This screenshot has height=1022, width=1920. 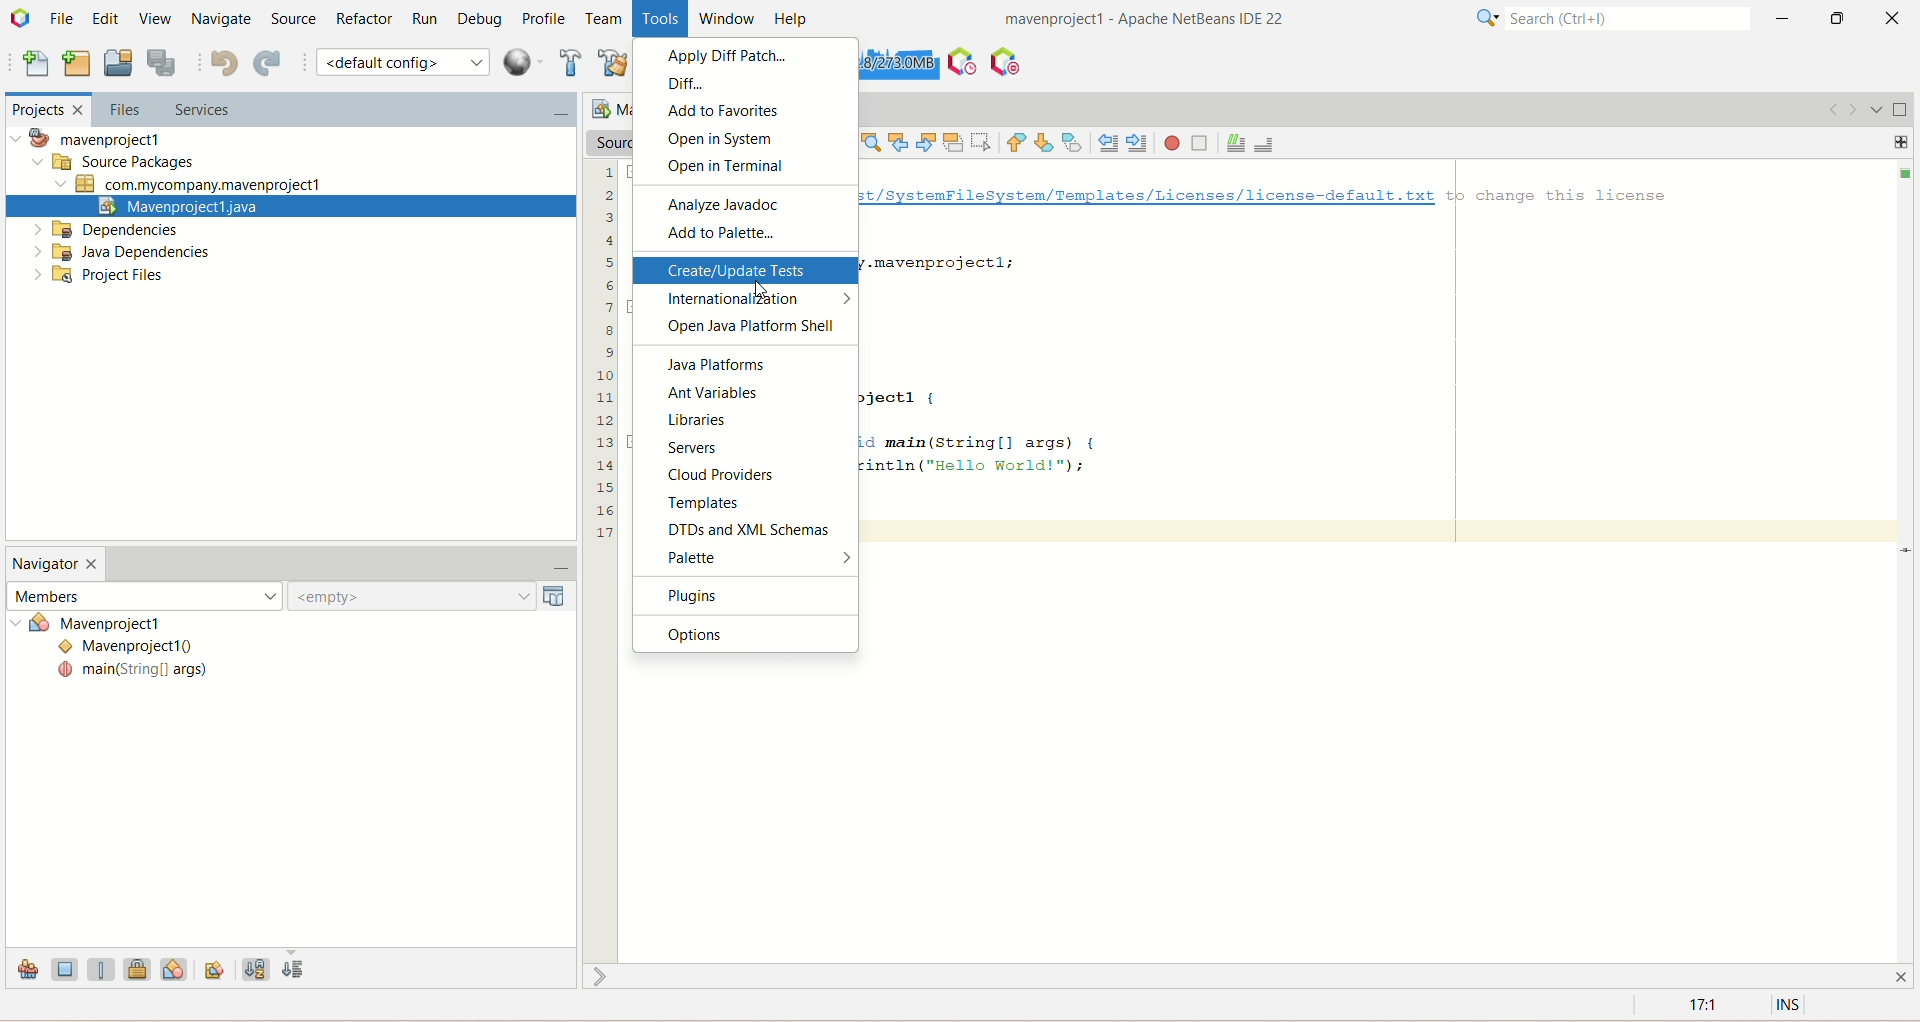 I want to click on show inherited members, so click(x=22, y=972).